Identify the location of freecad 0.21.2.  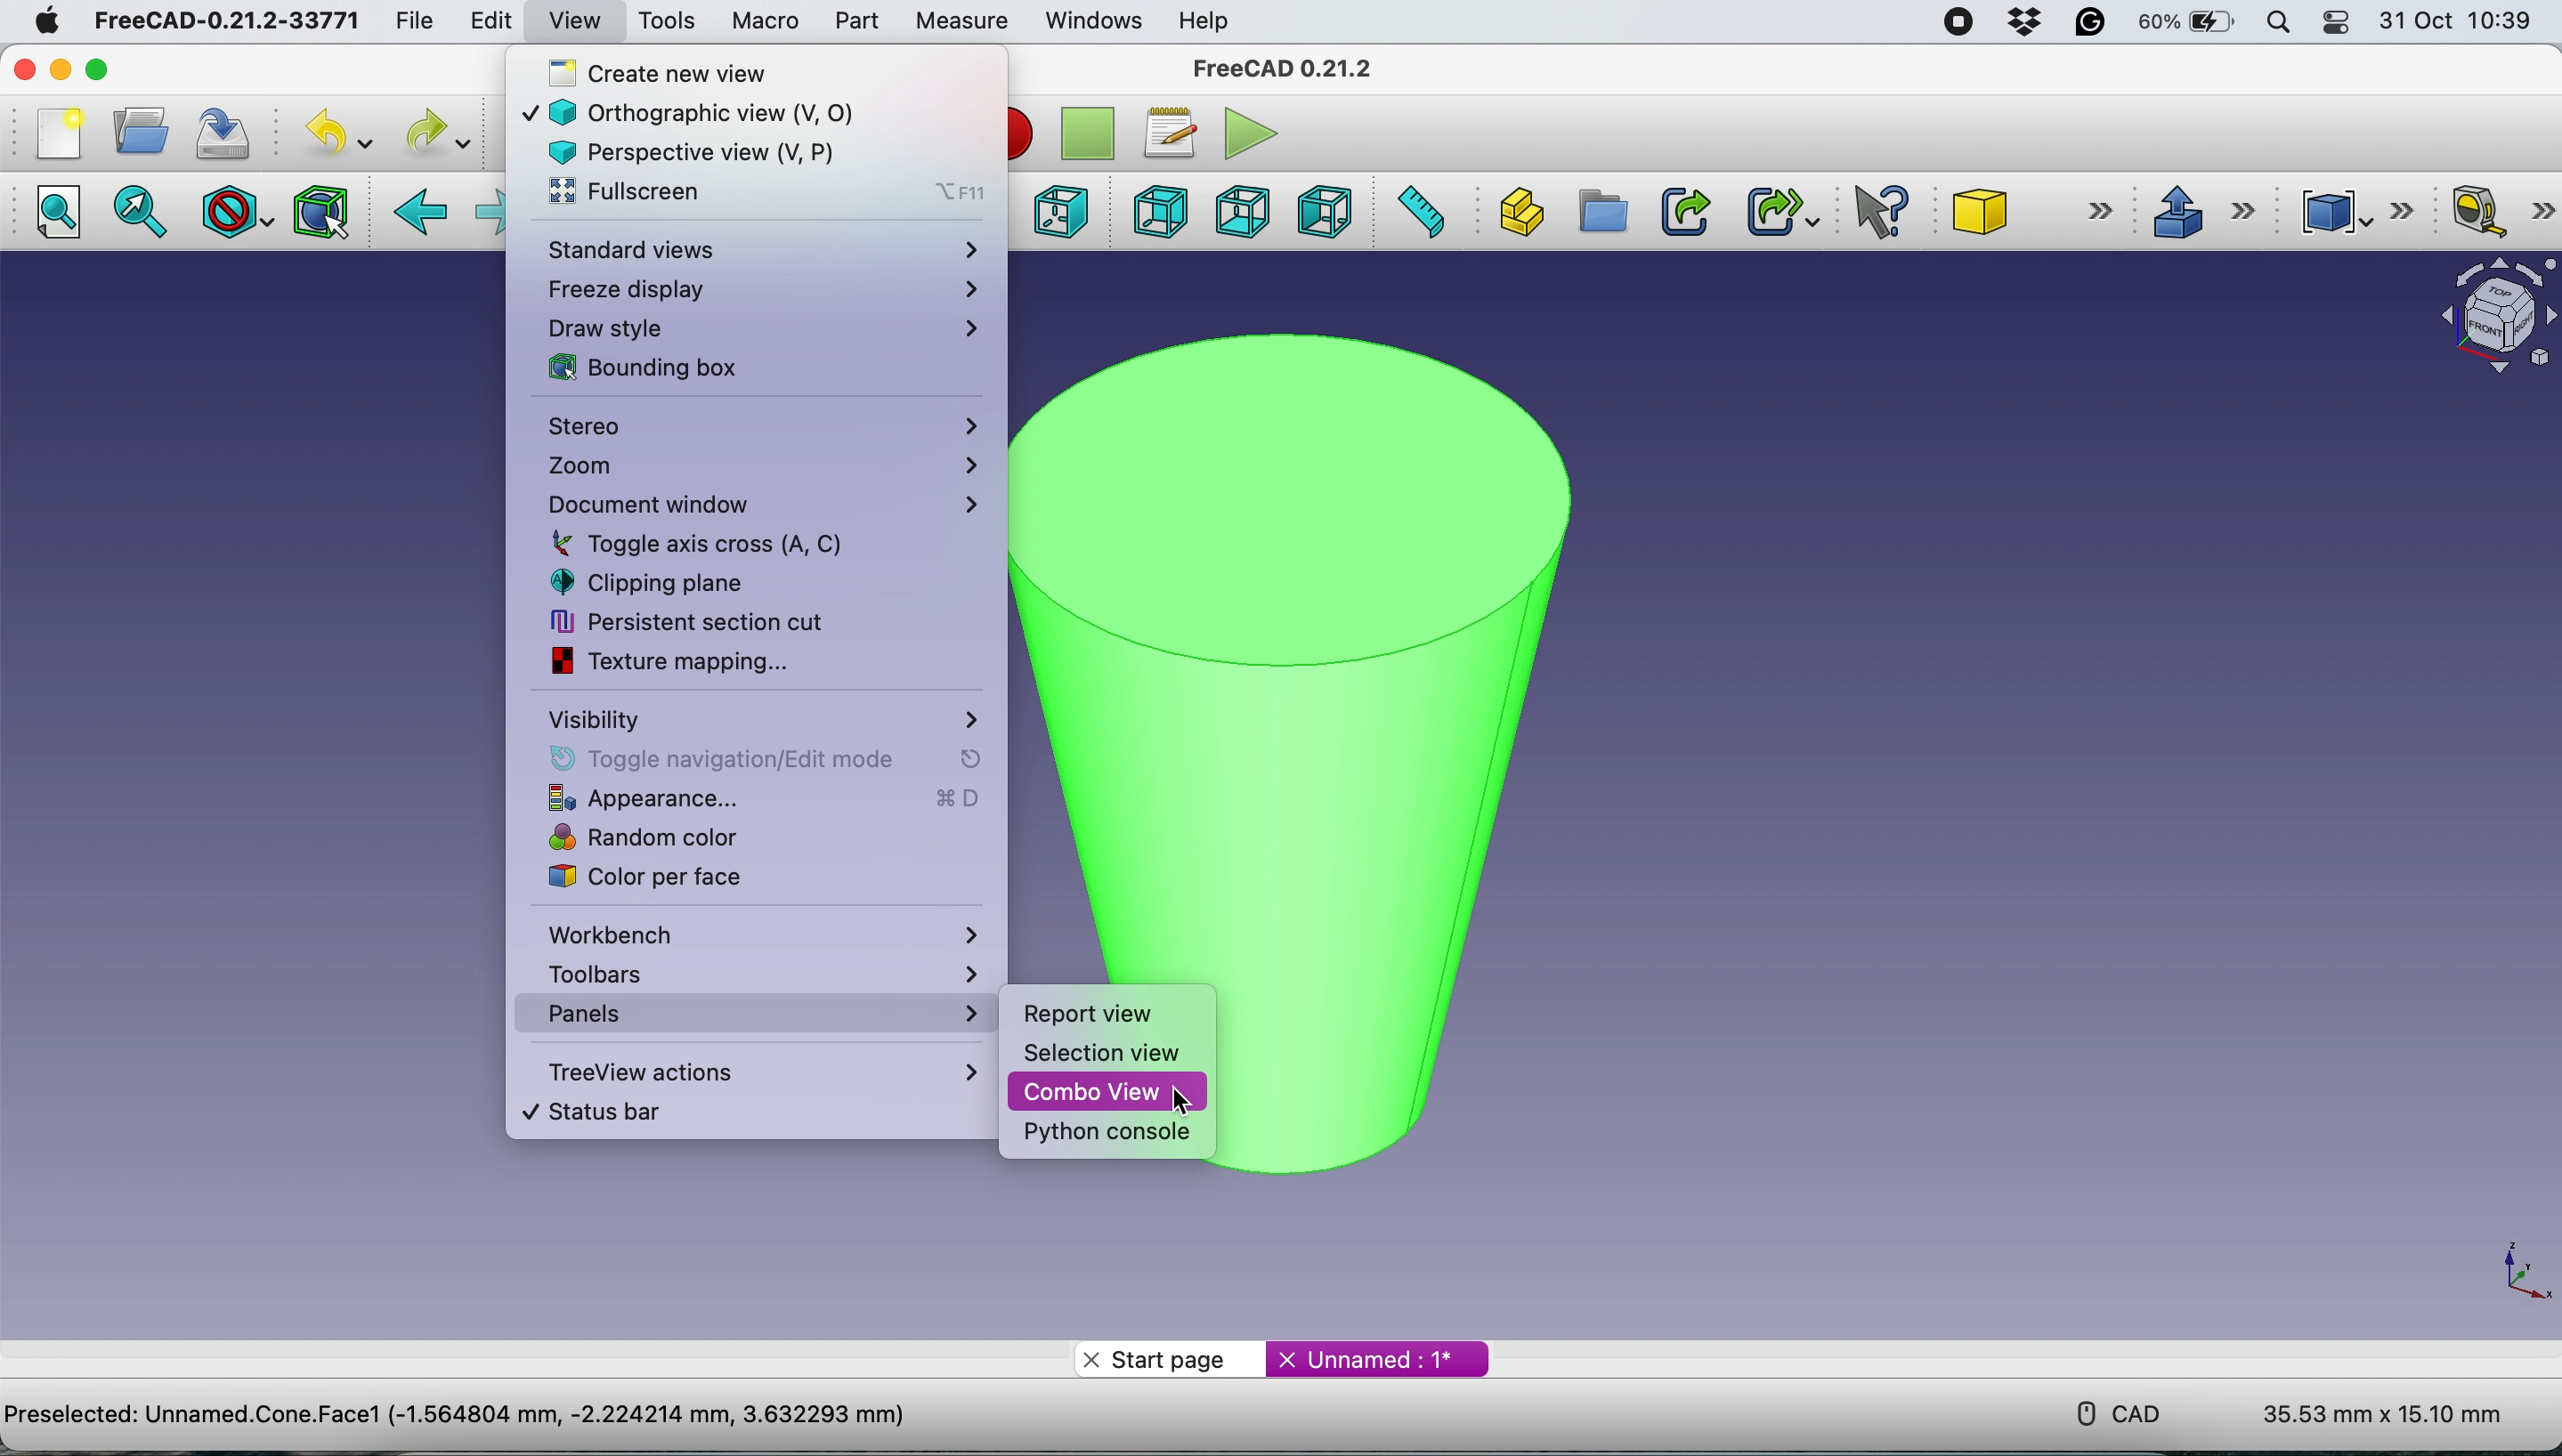
(1278, 68).